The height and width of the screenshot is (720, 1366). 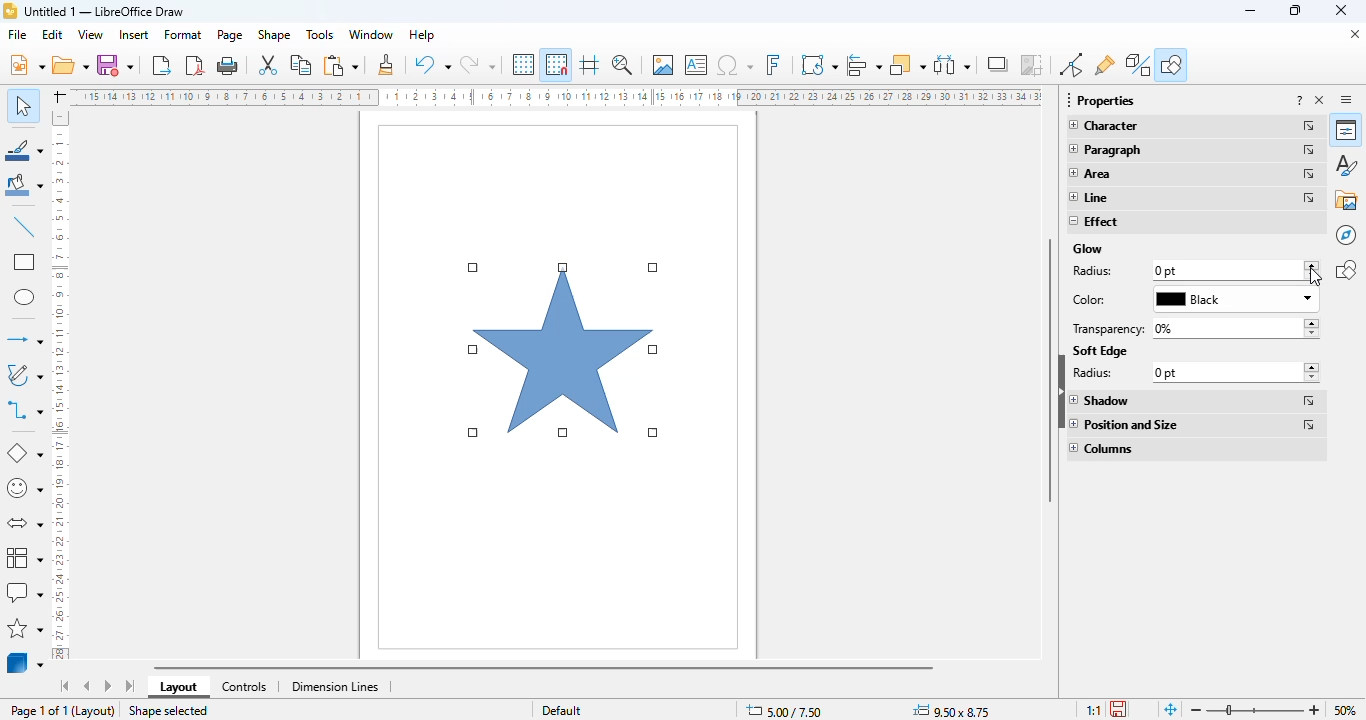 What do you see at coordinates (697, 668) in the screenshot?
I see `horizontal scroll bar` at bounding box center [697, 668].